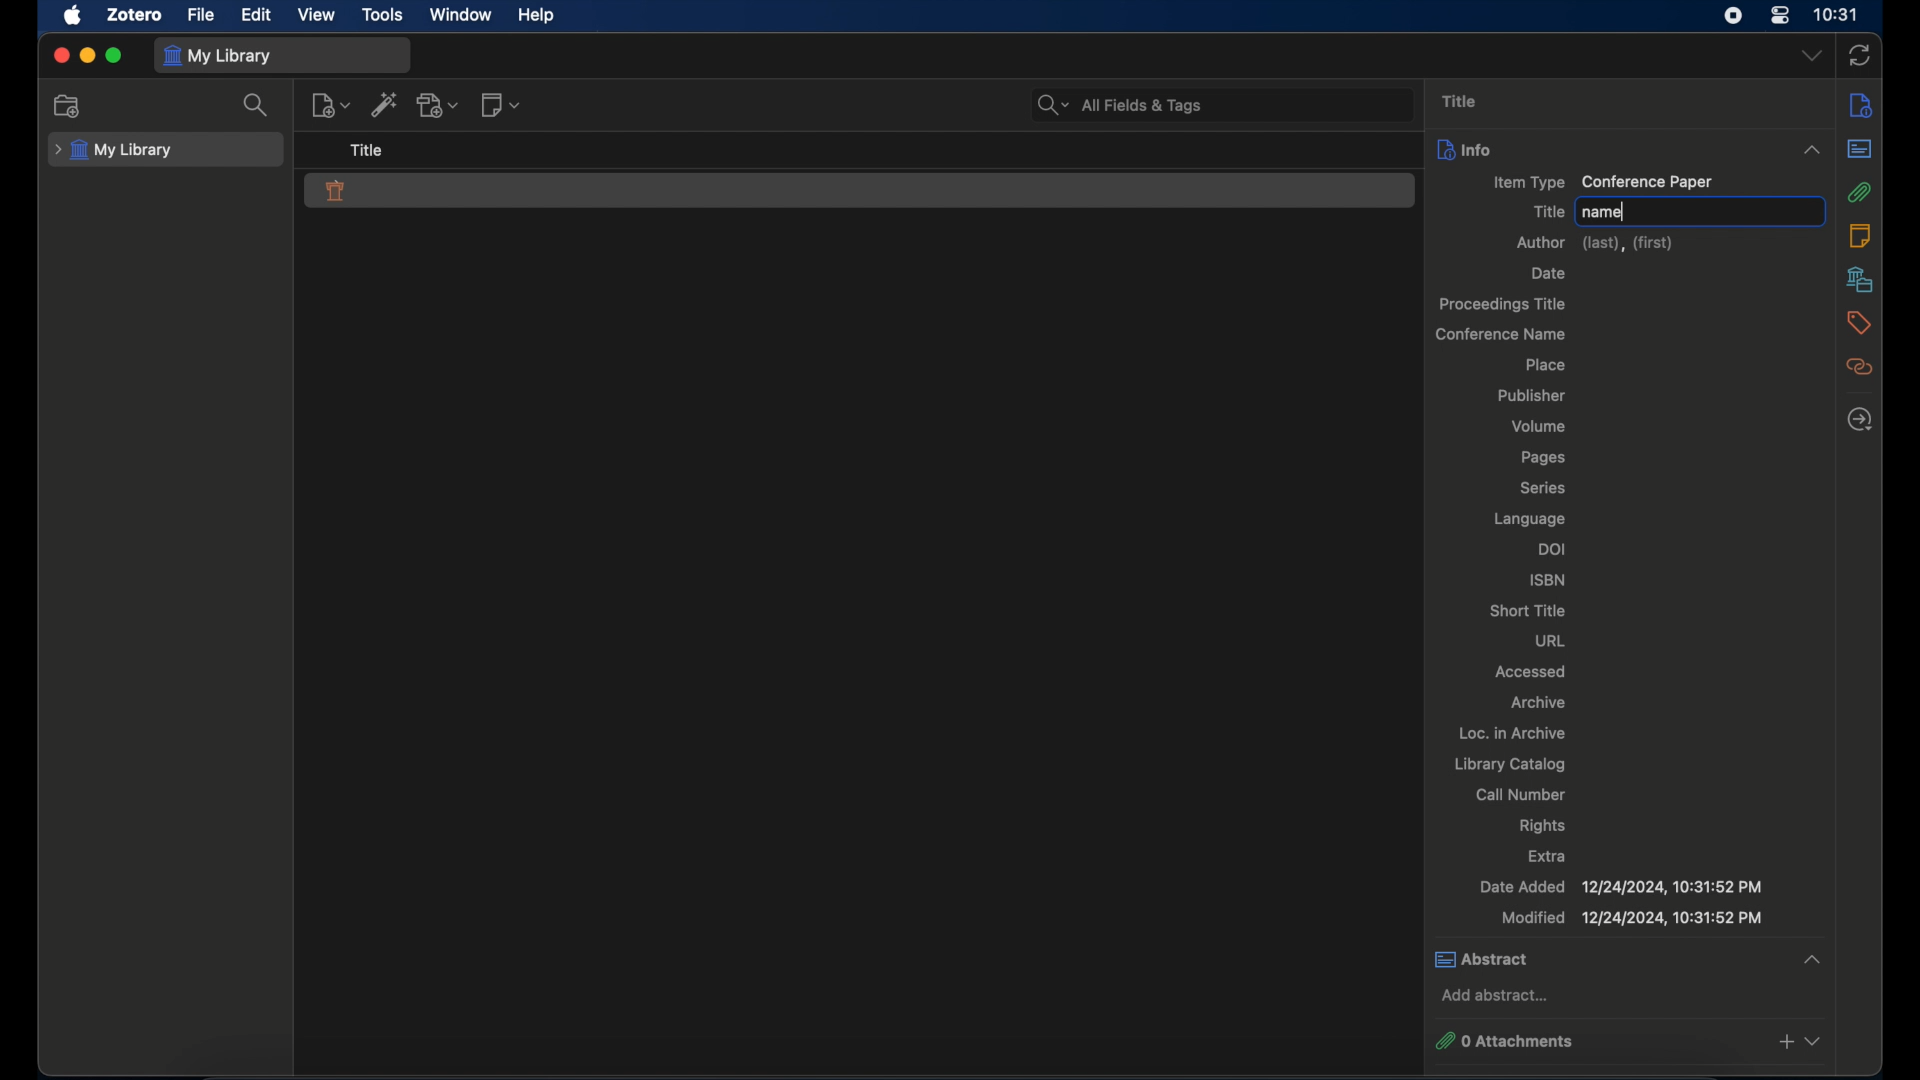 Image resolution: width=1920 pixels, height=1080 pixels. Describe the element at coordinates (1603, 213) in the screenshot. I see `name` at that location.